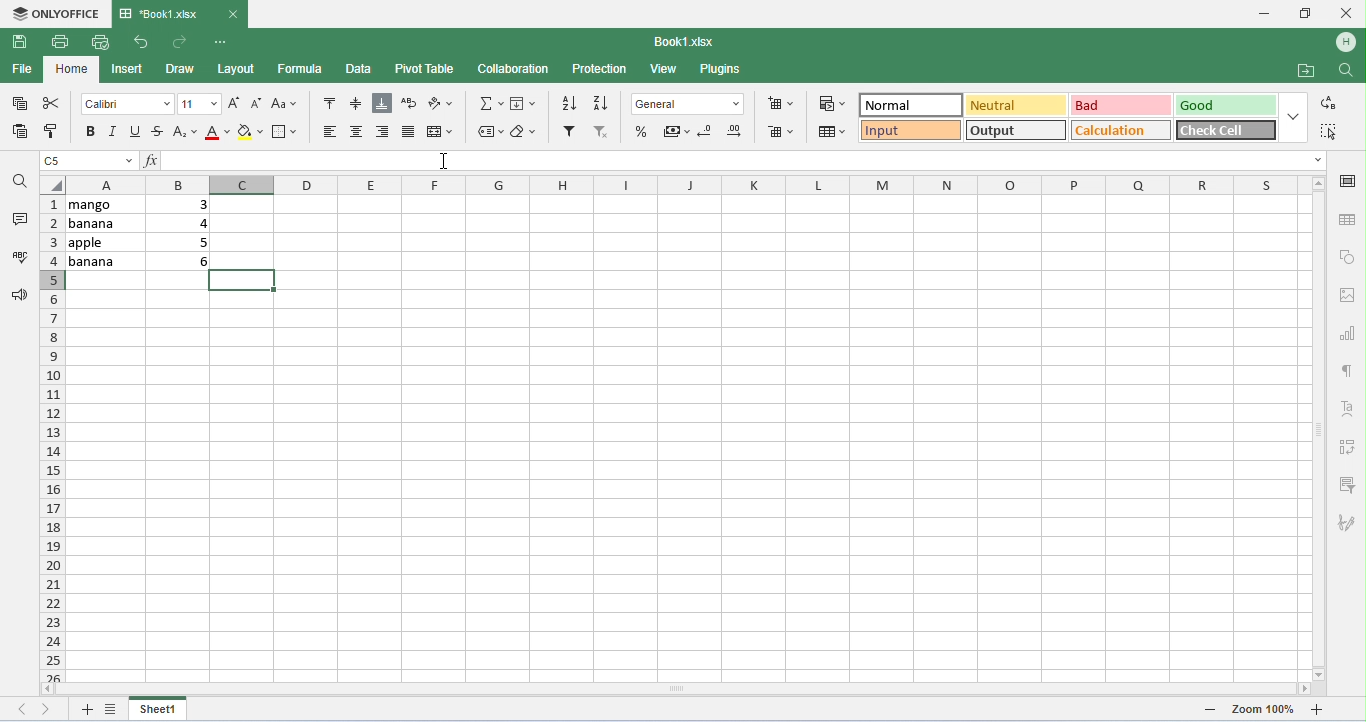  Describe the element at coordinates (688, 106) in the screenshot. I see `number format` at that location.